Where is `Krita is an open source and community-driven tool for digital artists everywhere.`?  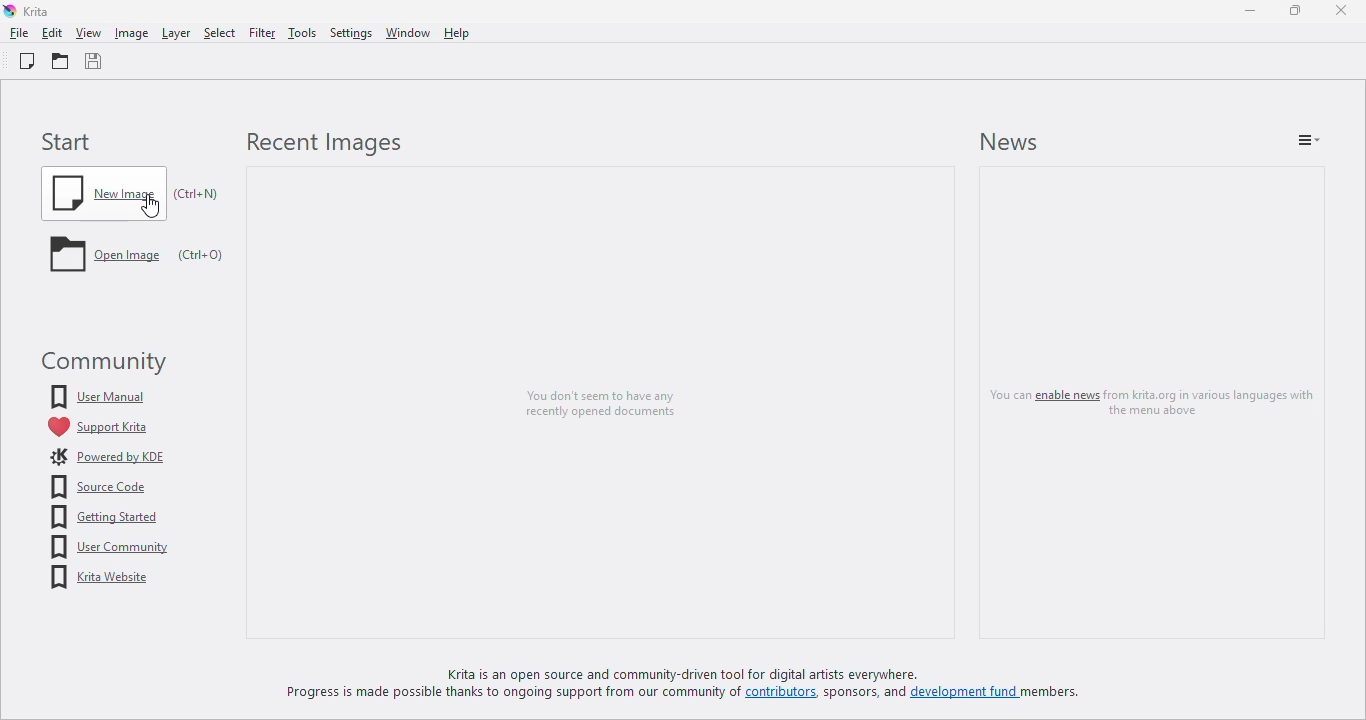
Krita is an open source and community-driven tool for digital artists everywhere. is located at coordinates (706, 674).